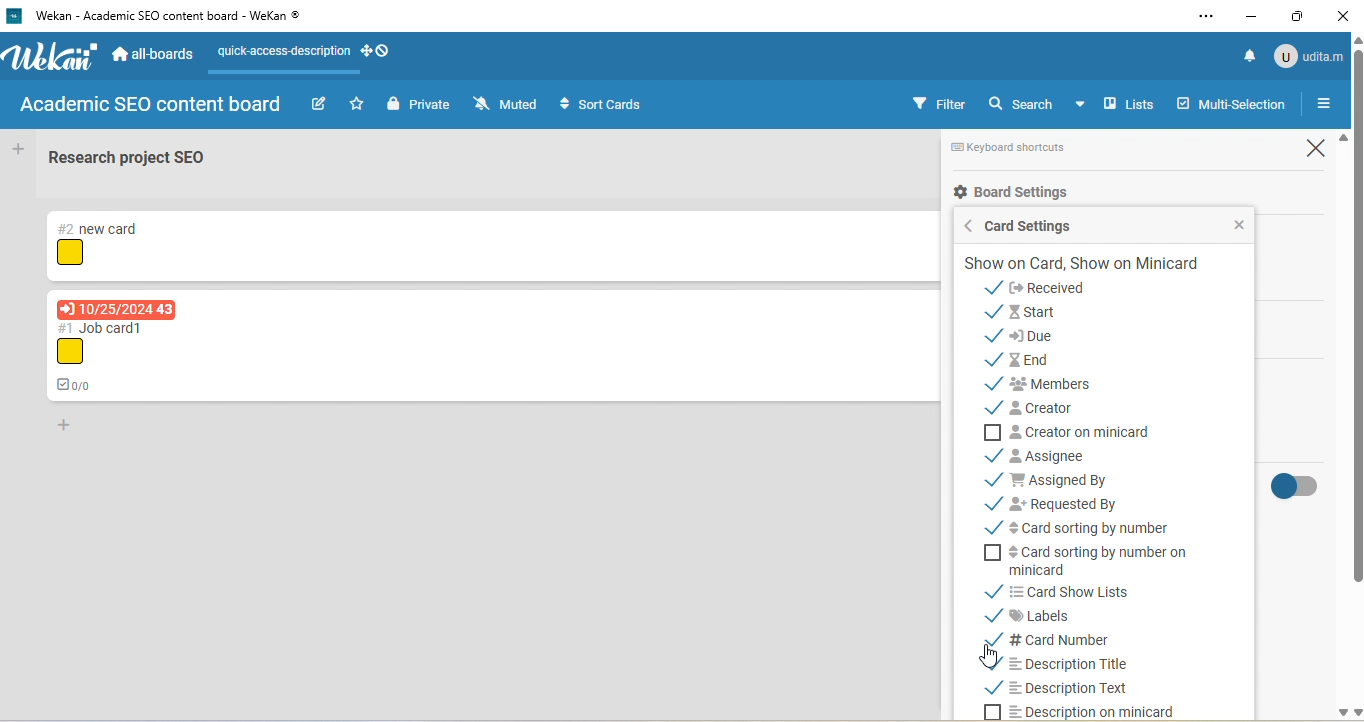  What do you see at coordinates (1346, 15) in the screenshot?
I see `close` at bounding box center [1346, 15].